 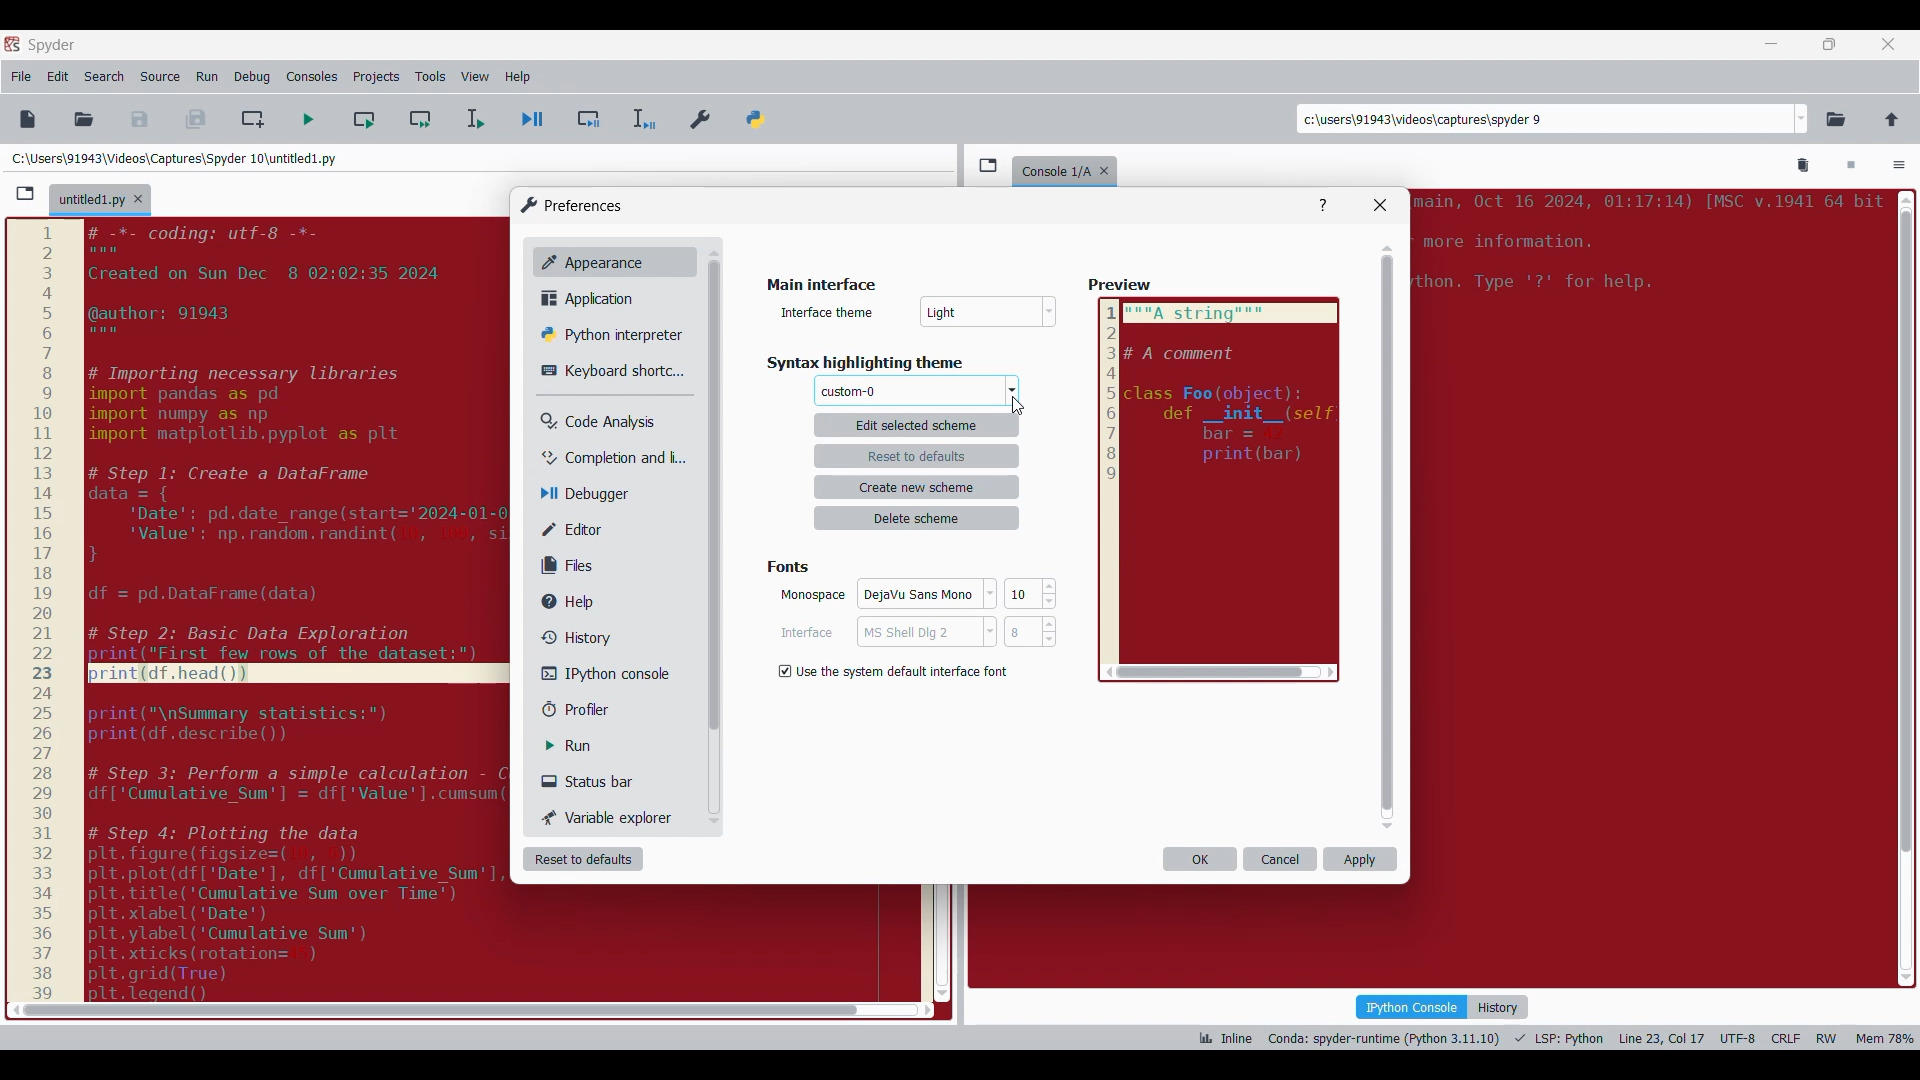 I want to click on Appearance, current selection highlighted, so click(x=588, y=260).